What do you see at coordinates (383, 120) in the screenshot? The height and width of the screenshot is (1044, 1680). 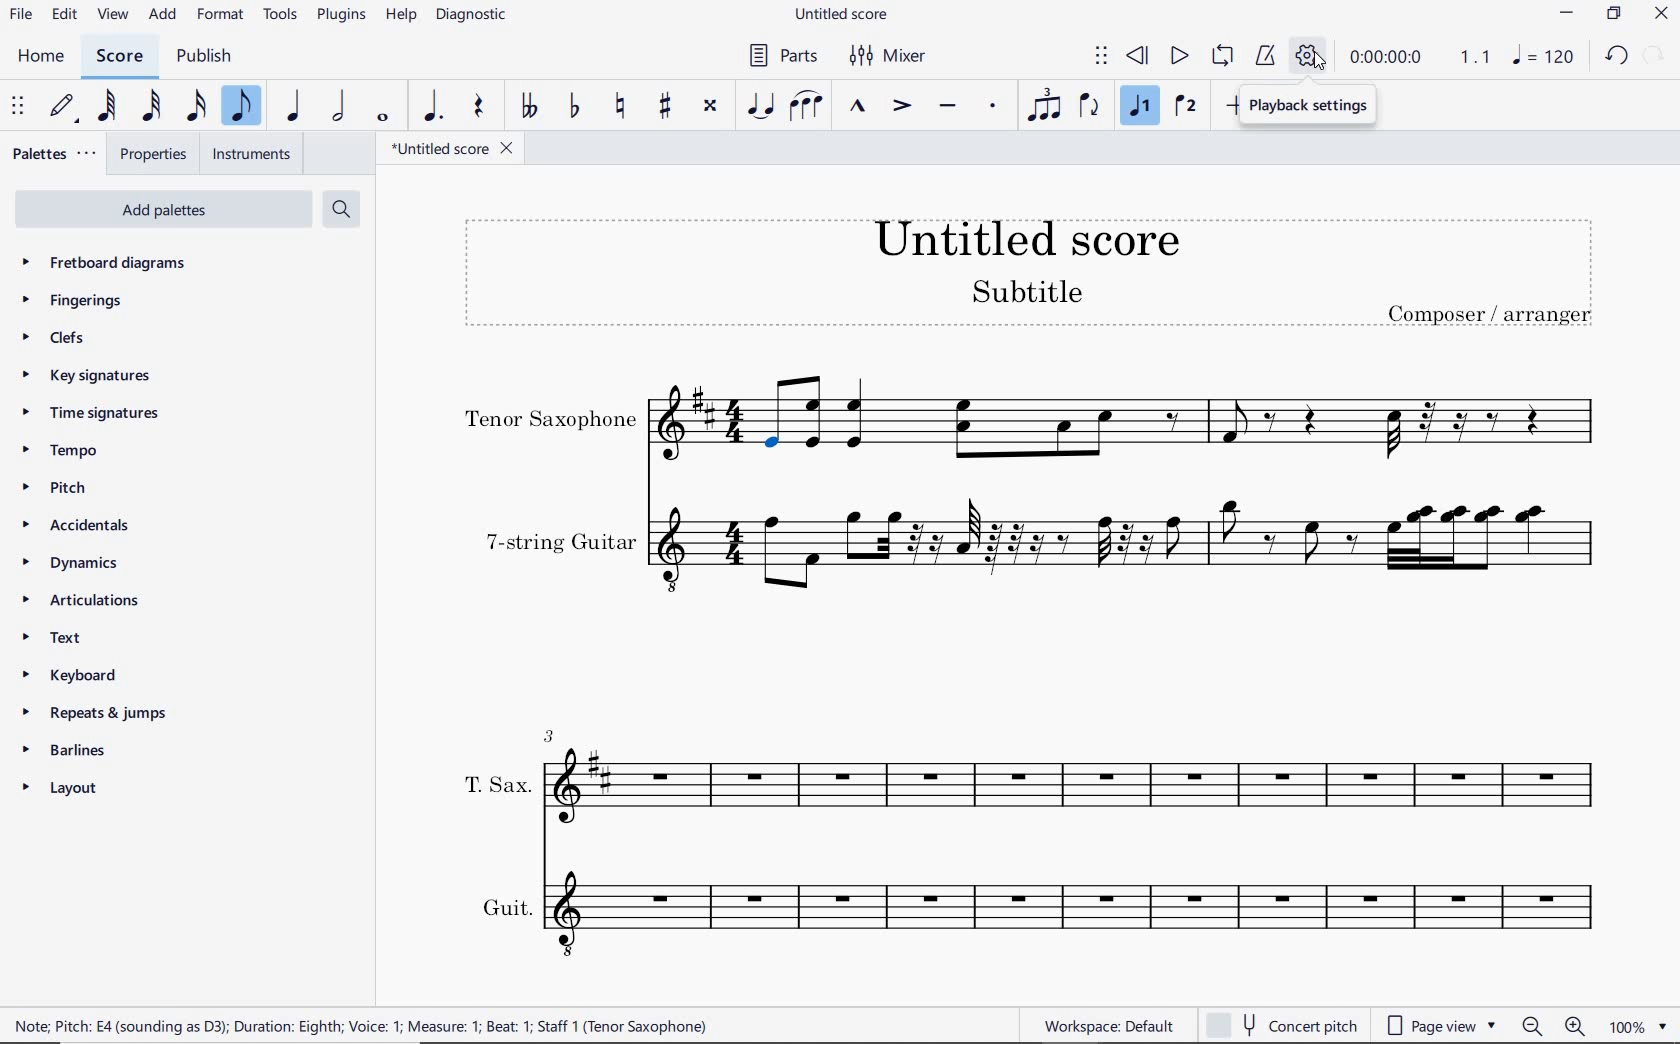 I see `WHOLE NOTE` at bounding box center [383, 120].